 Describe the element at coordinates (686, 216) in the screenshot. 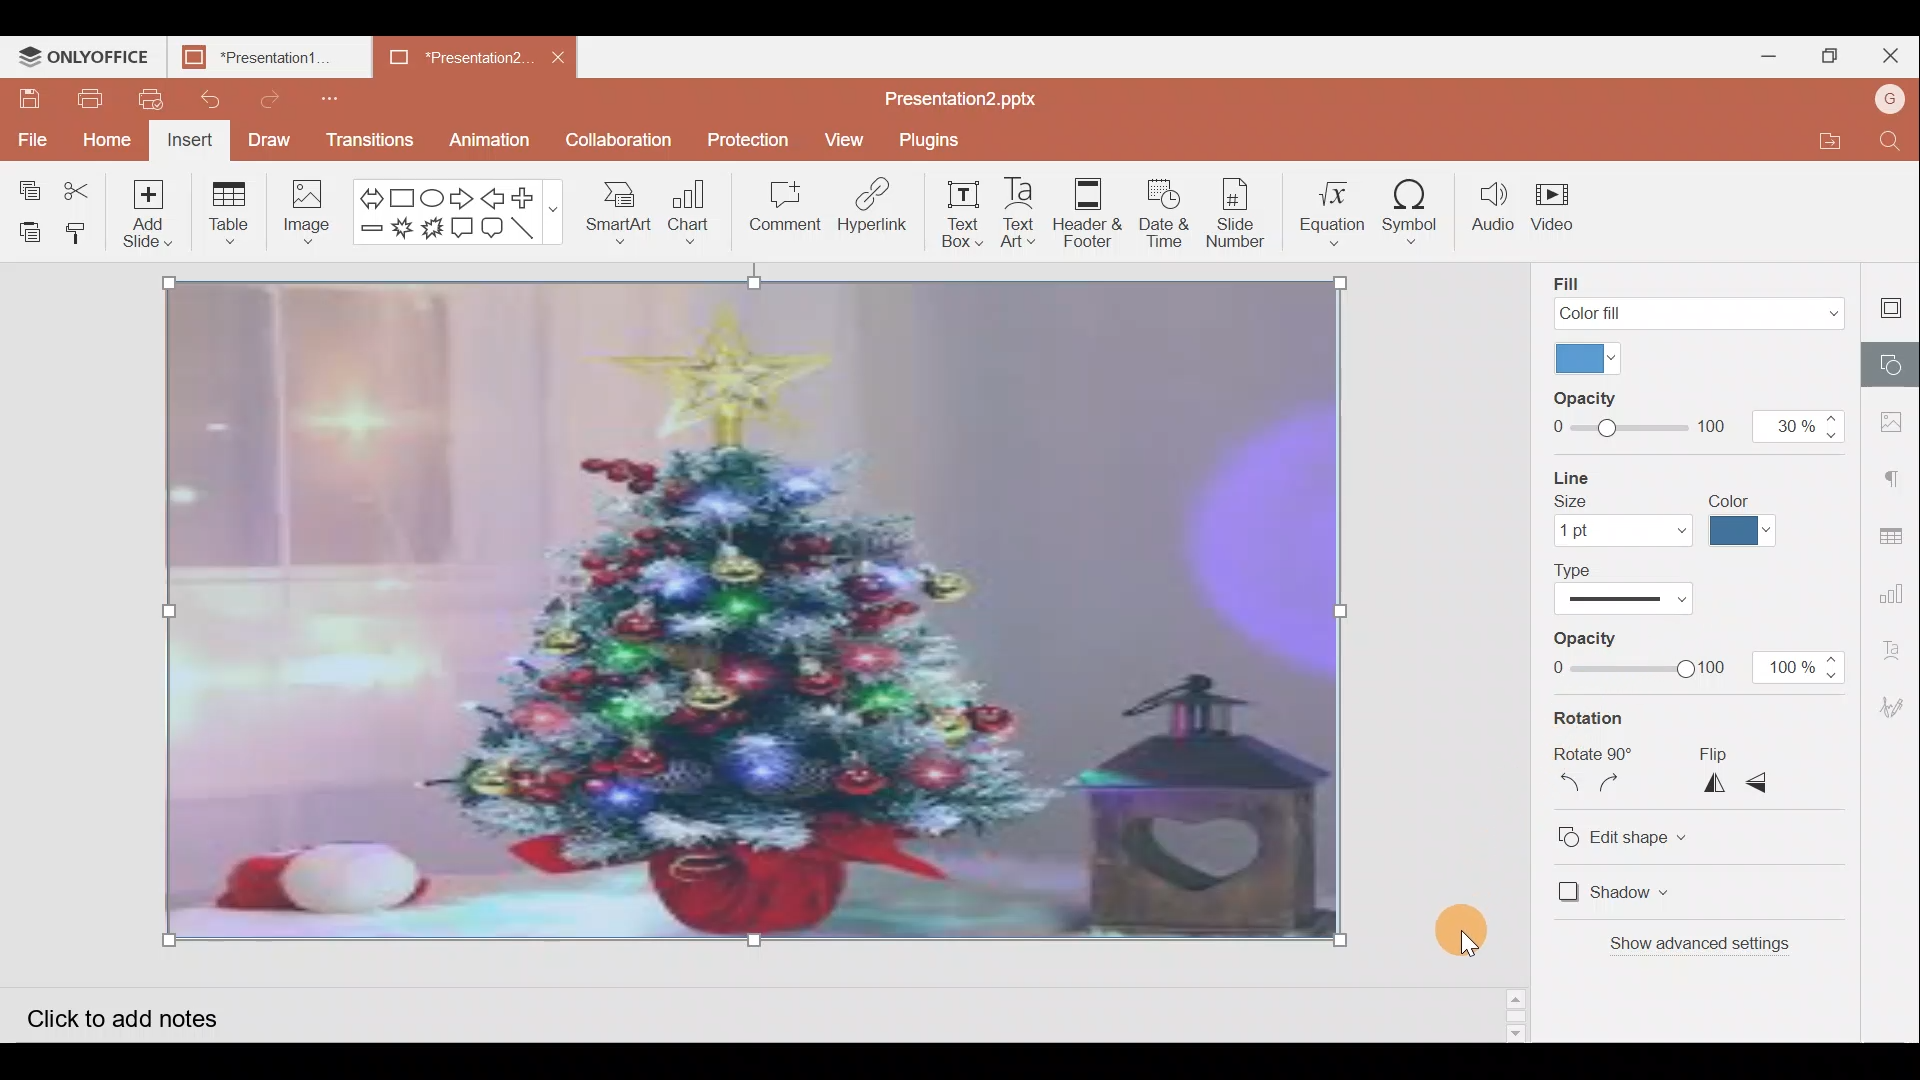

I see `Chart` at that location.